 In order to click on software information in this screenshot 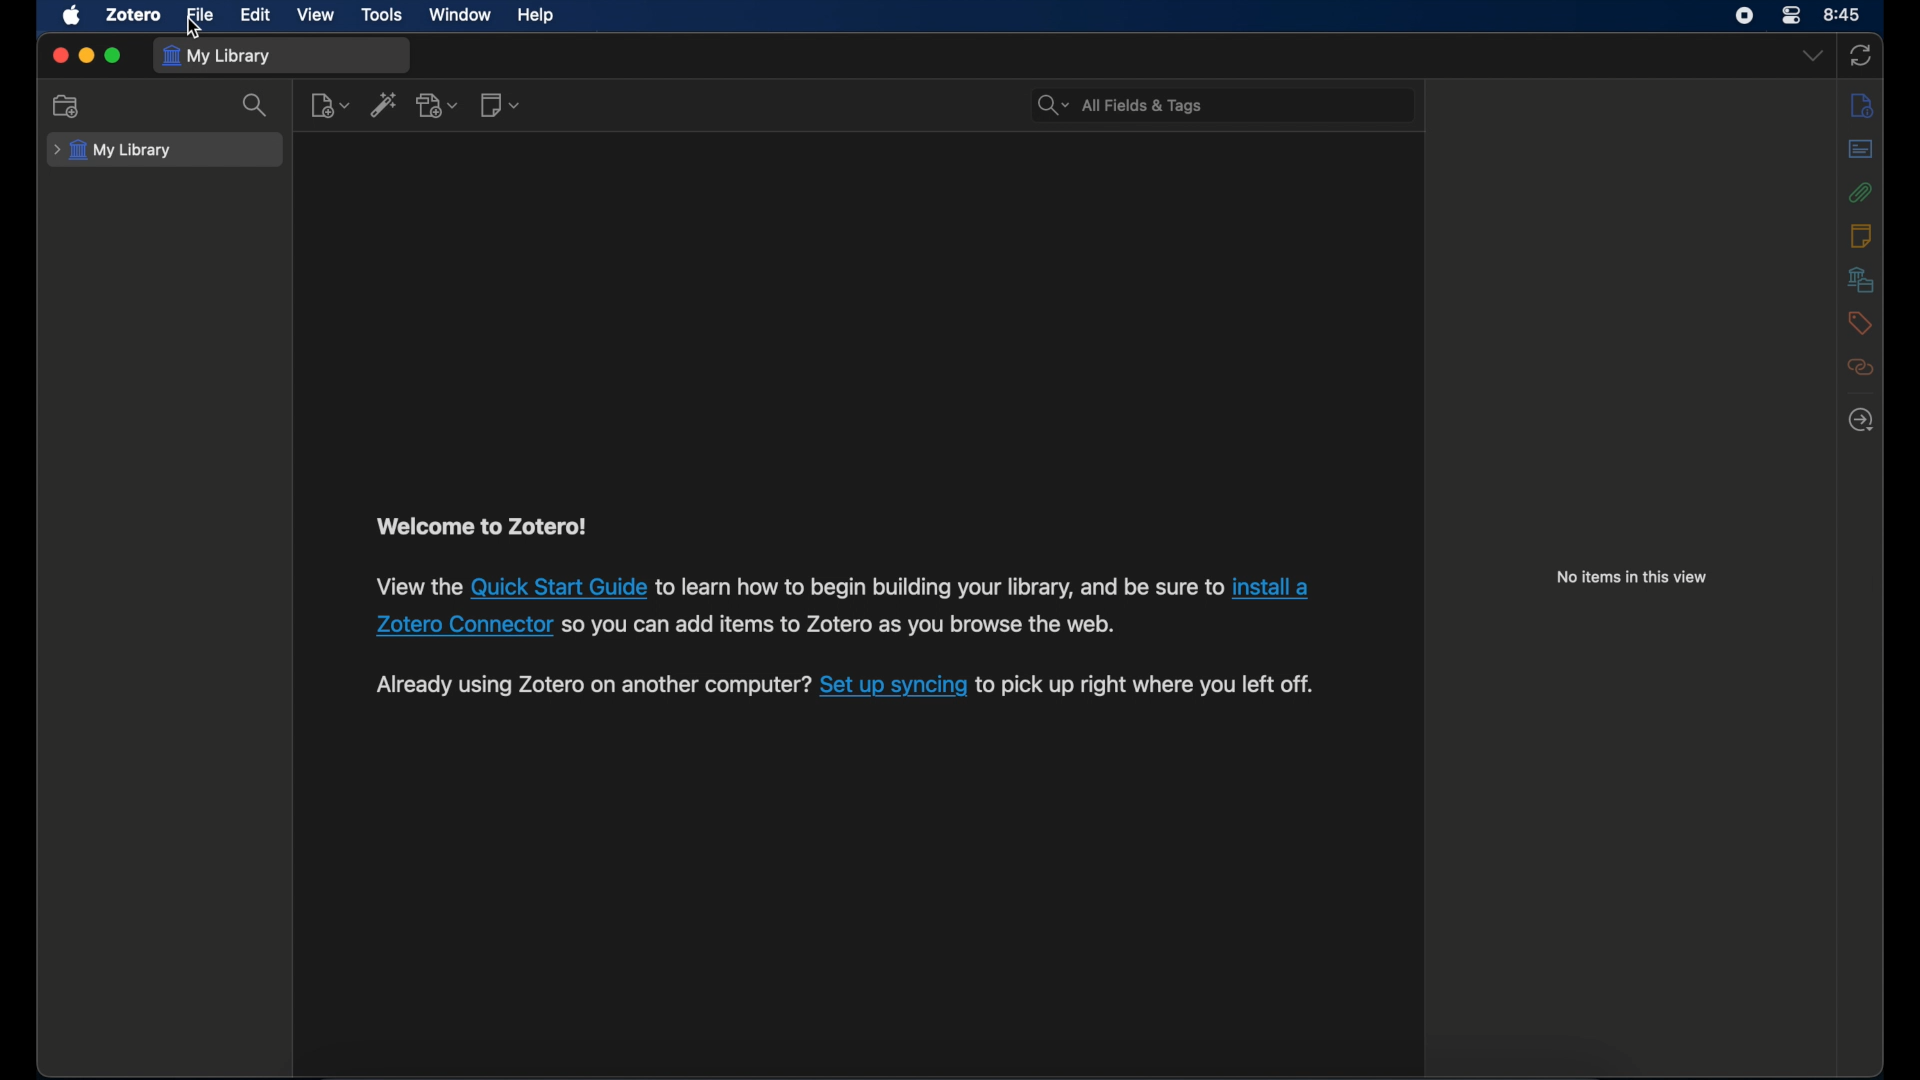, I will do `click(938, 586)`.